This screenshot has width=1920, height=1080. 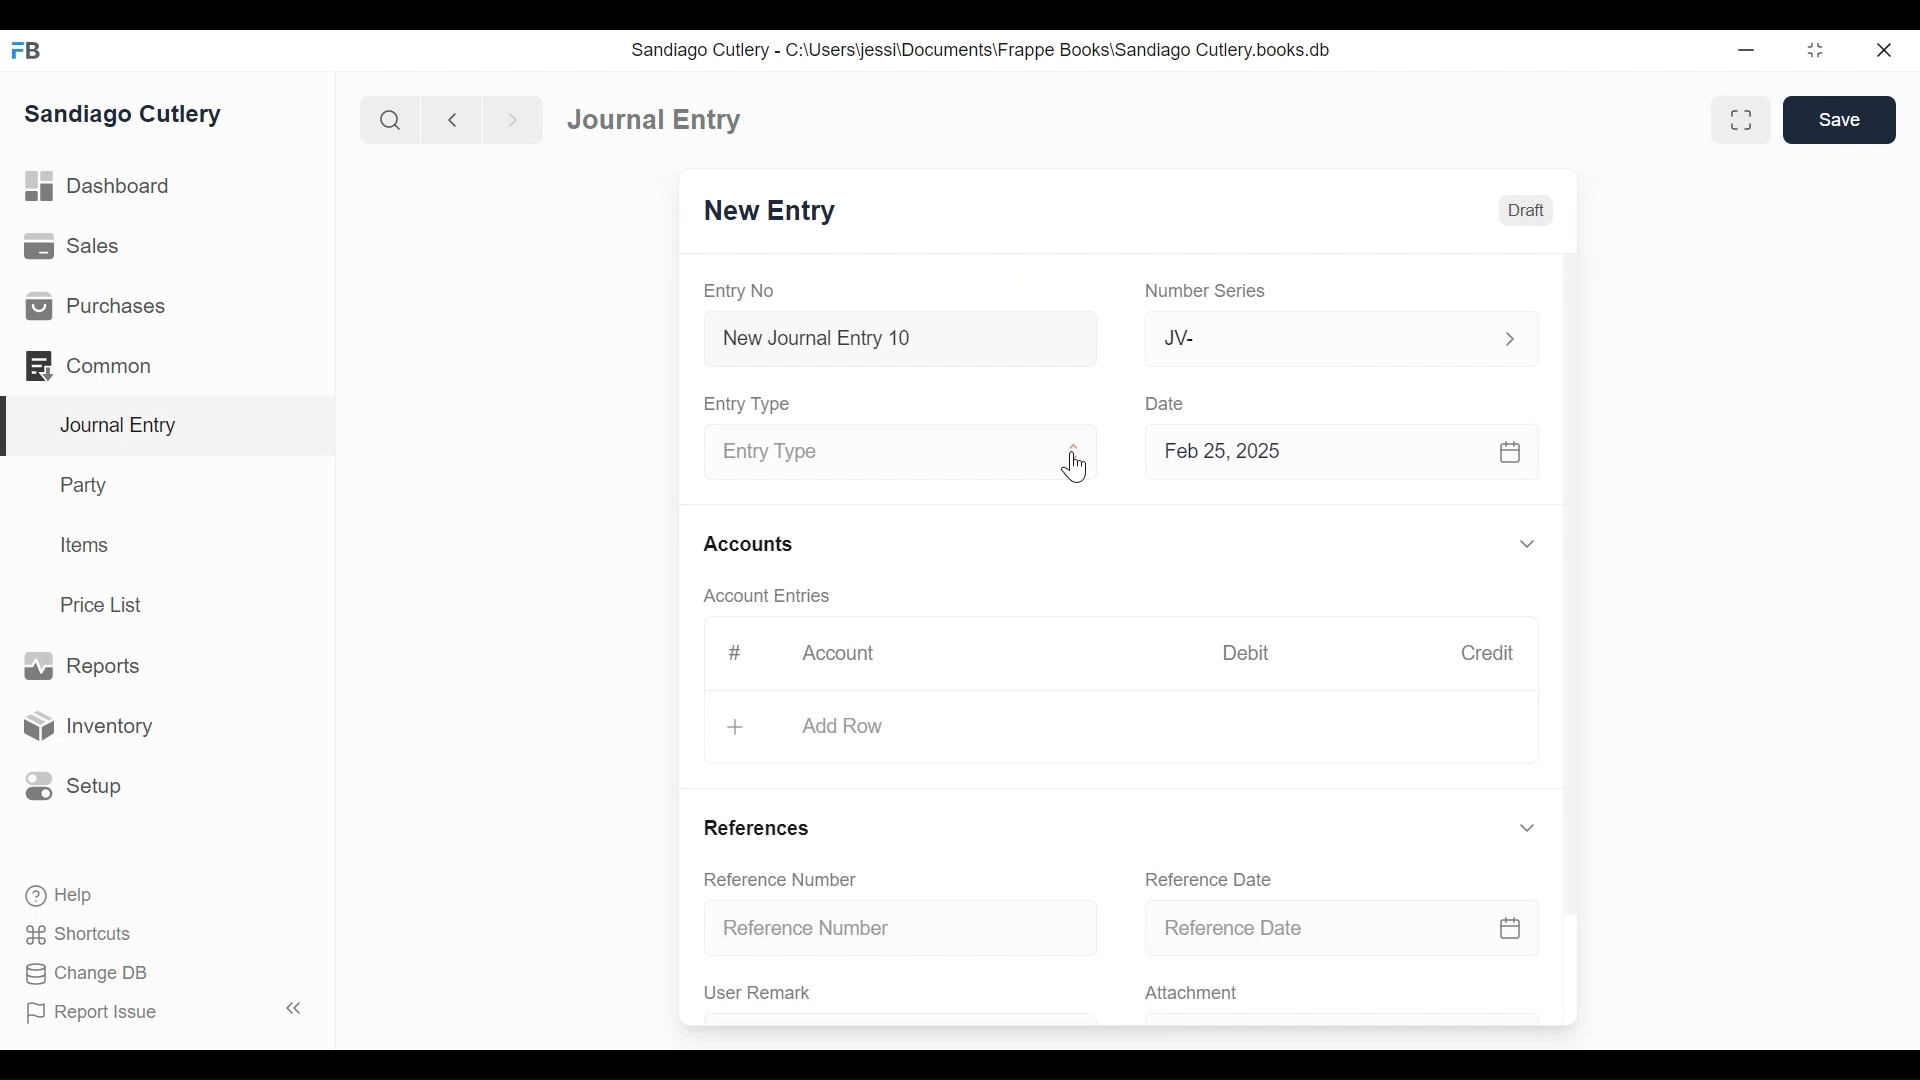 I want to click on Reference Date, so click(x=1342, y=929).